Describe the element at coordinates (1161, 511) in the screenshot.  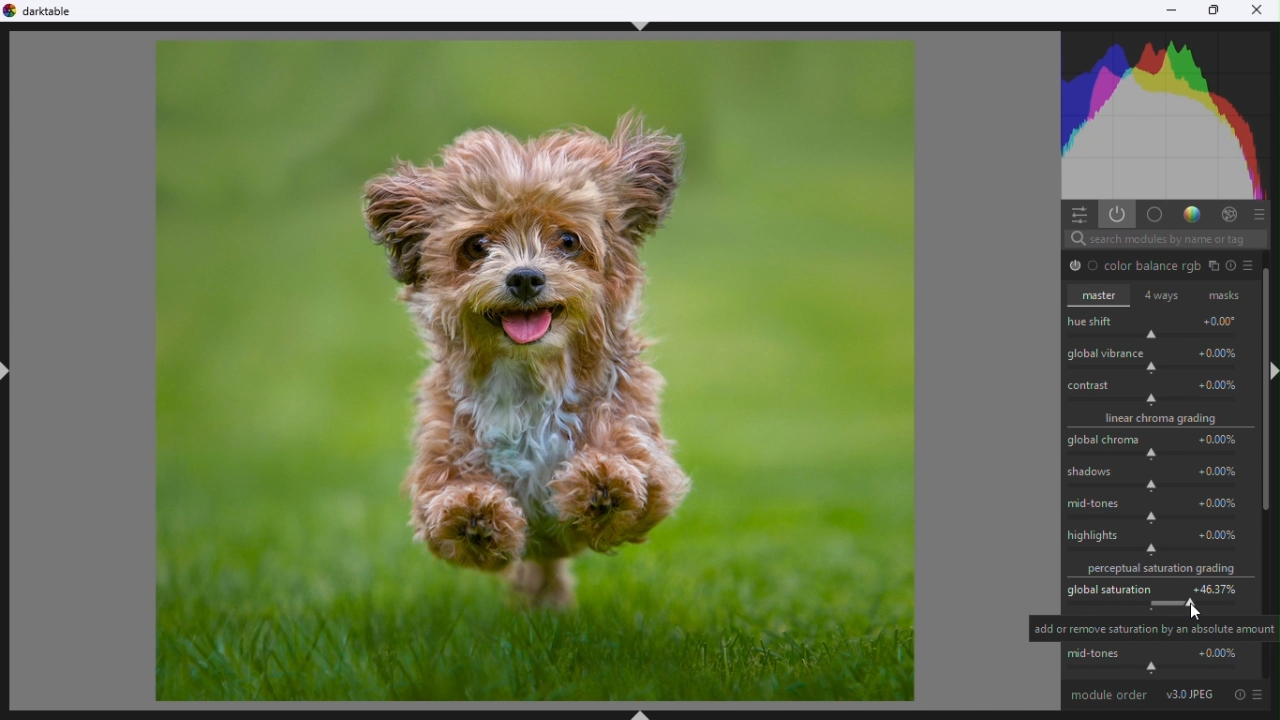
I see `Mid tones` at that location.